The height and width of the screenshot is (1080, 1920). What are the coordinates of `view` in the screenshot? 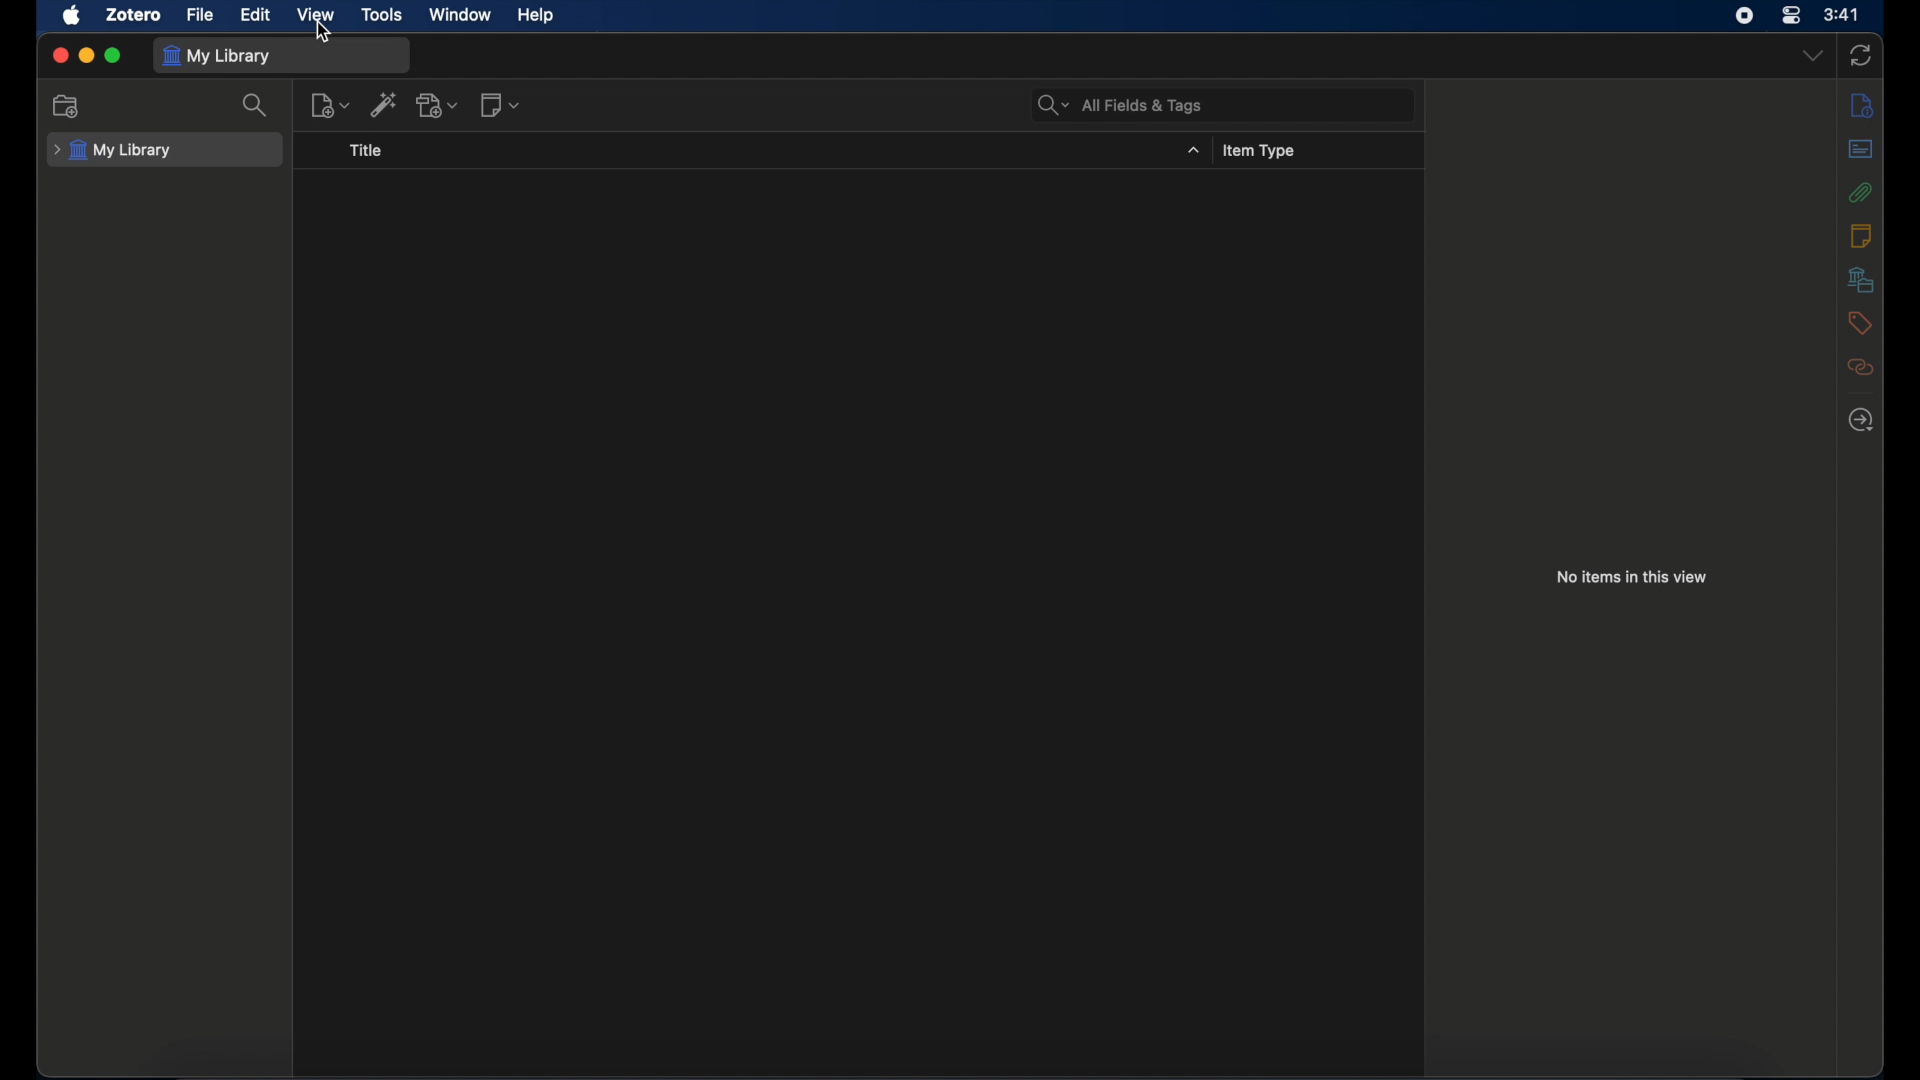 It's located at (316, 15).